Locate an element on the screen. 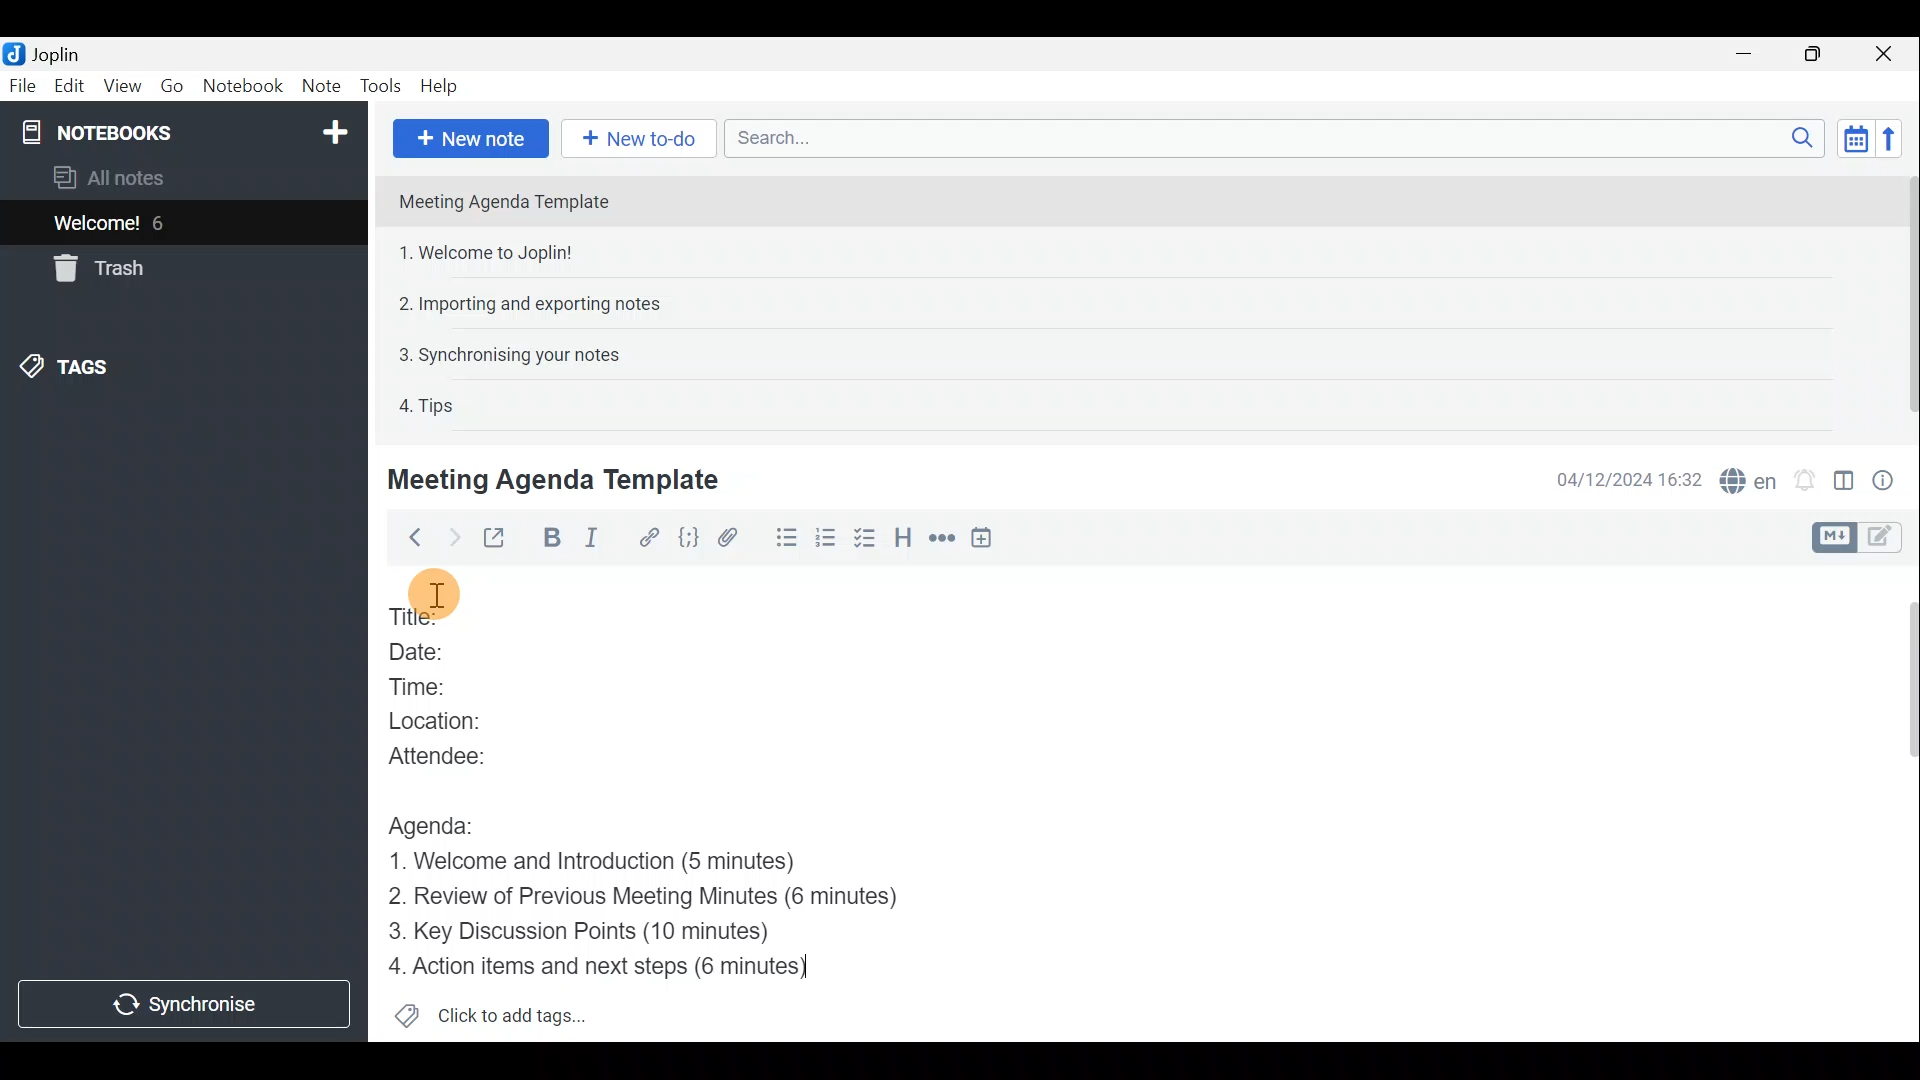 Image resolution: width=1920 pixels, height=1080 pixels. Tools is located at coordinates (379, 83).